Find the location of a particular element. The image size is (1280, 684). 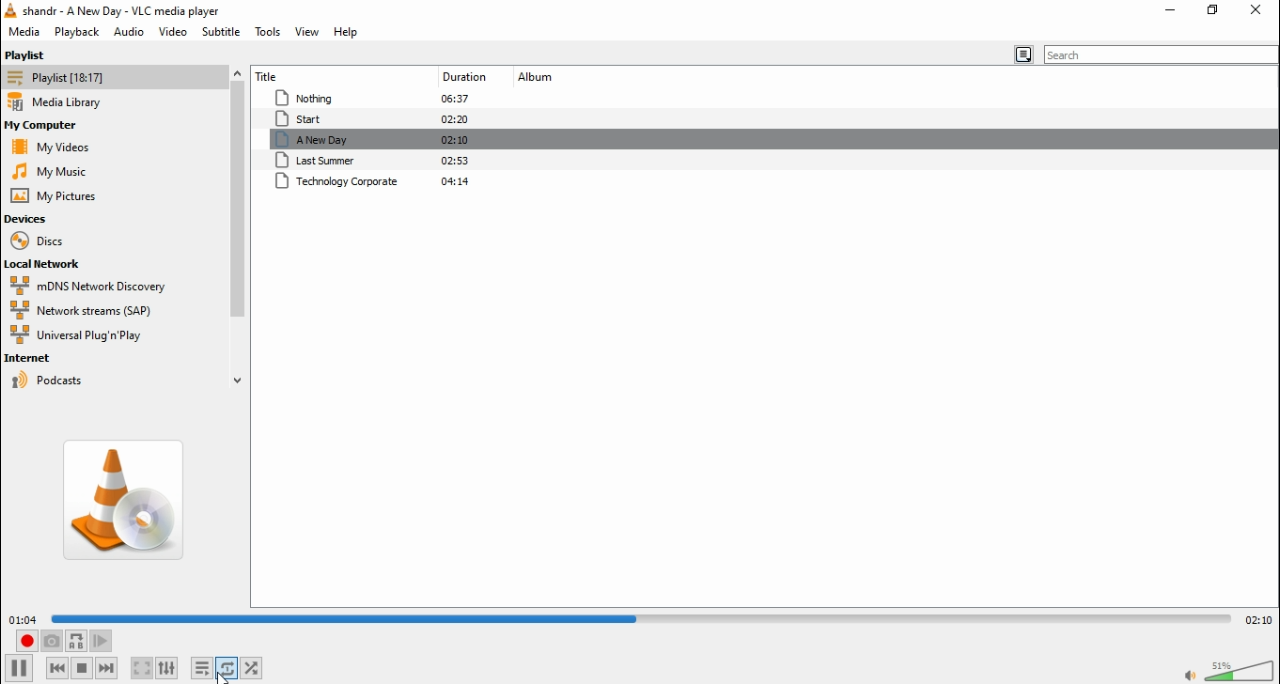

scroll bar is located at coordinates (237, 225).